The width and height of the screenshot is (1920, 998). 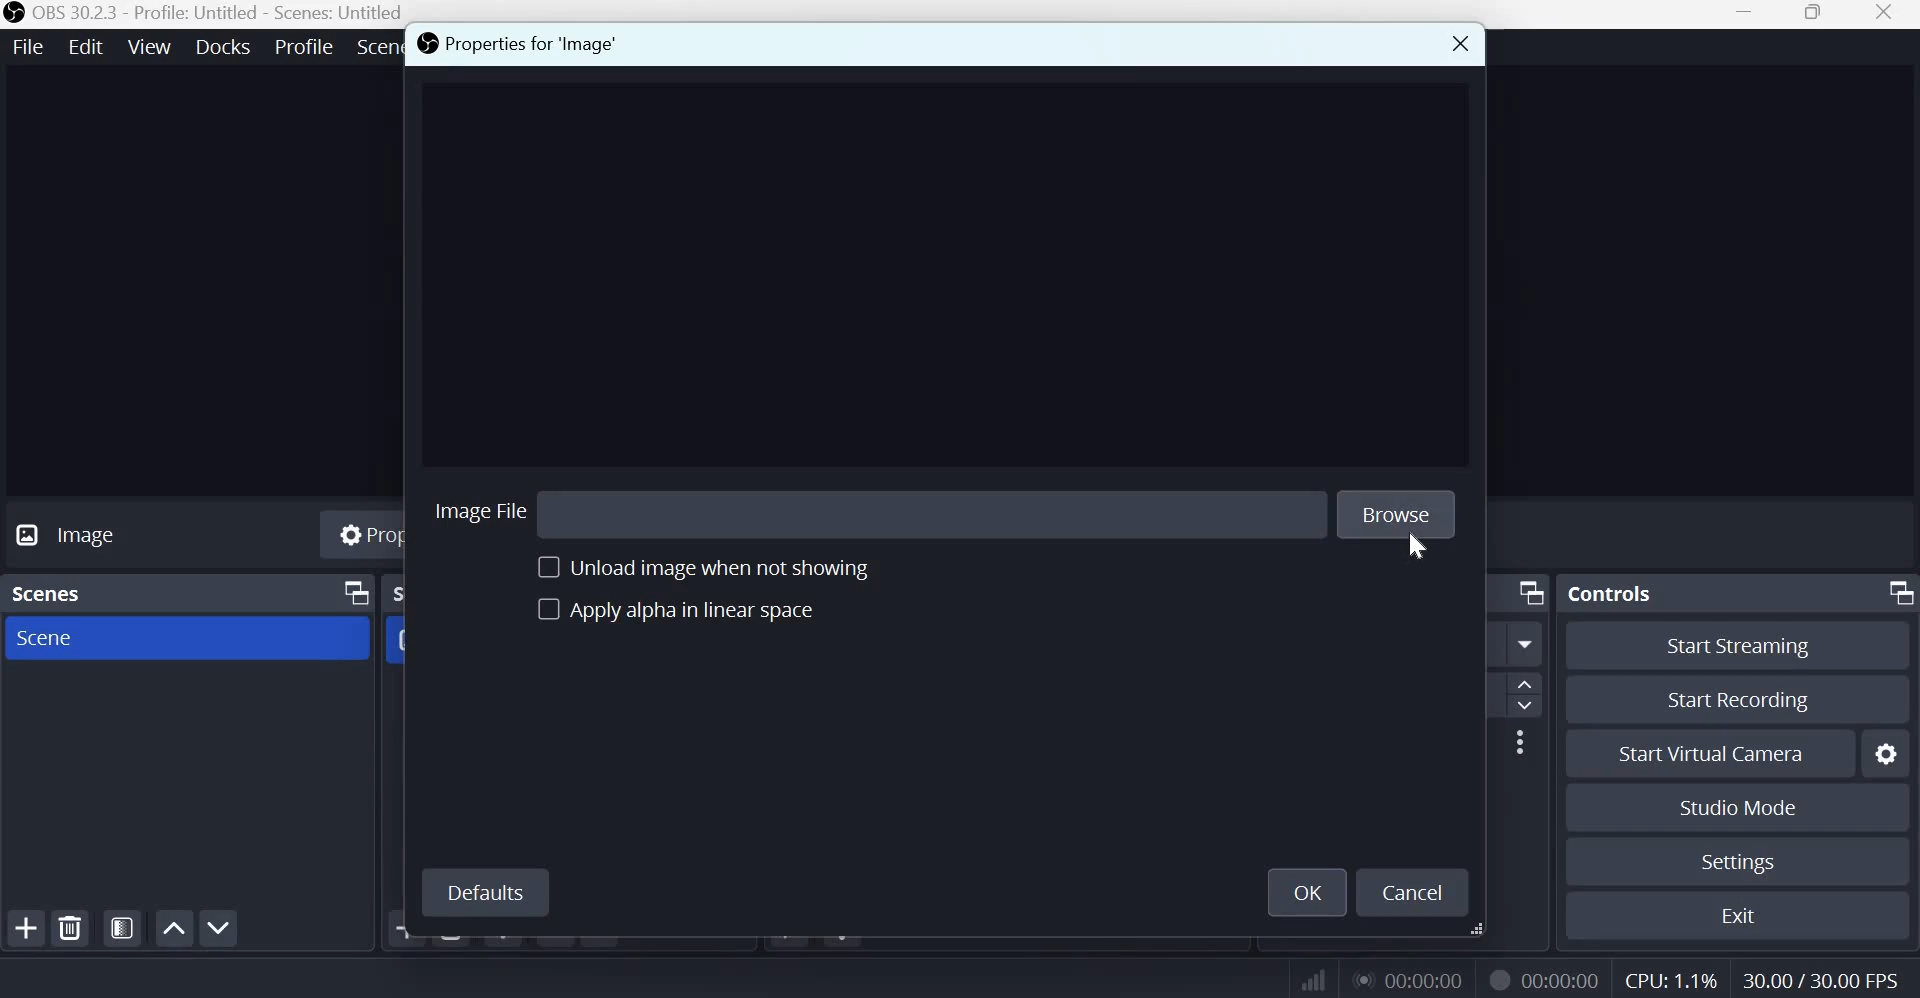 I want to click on Image file, so click(x=479, y=508).